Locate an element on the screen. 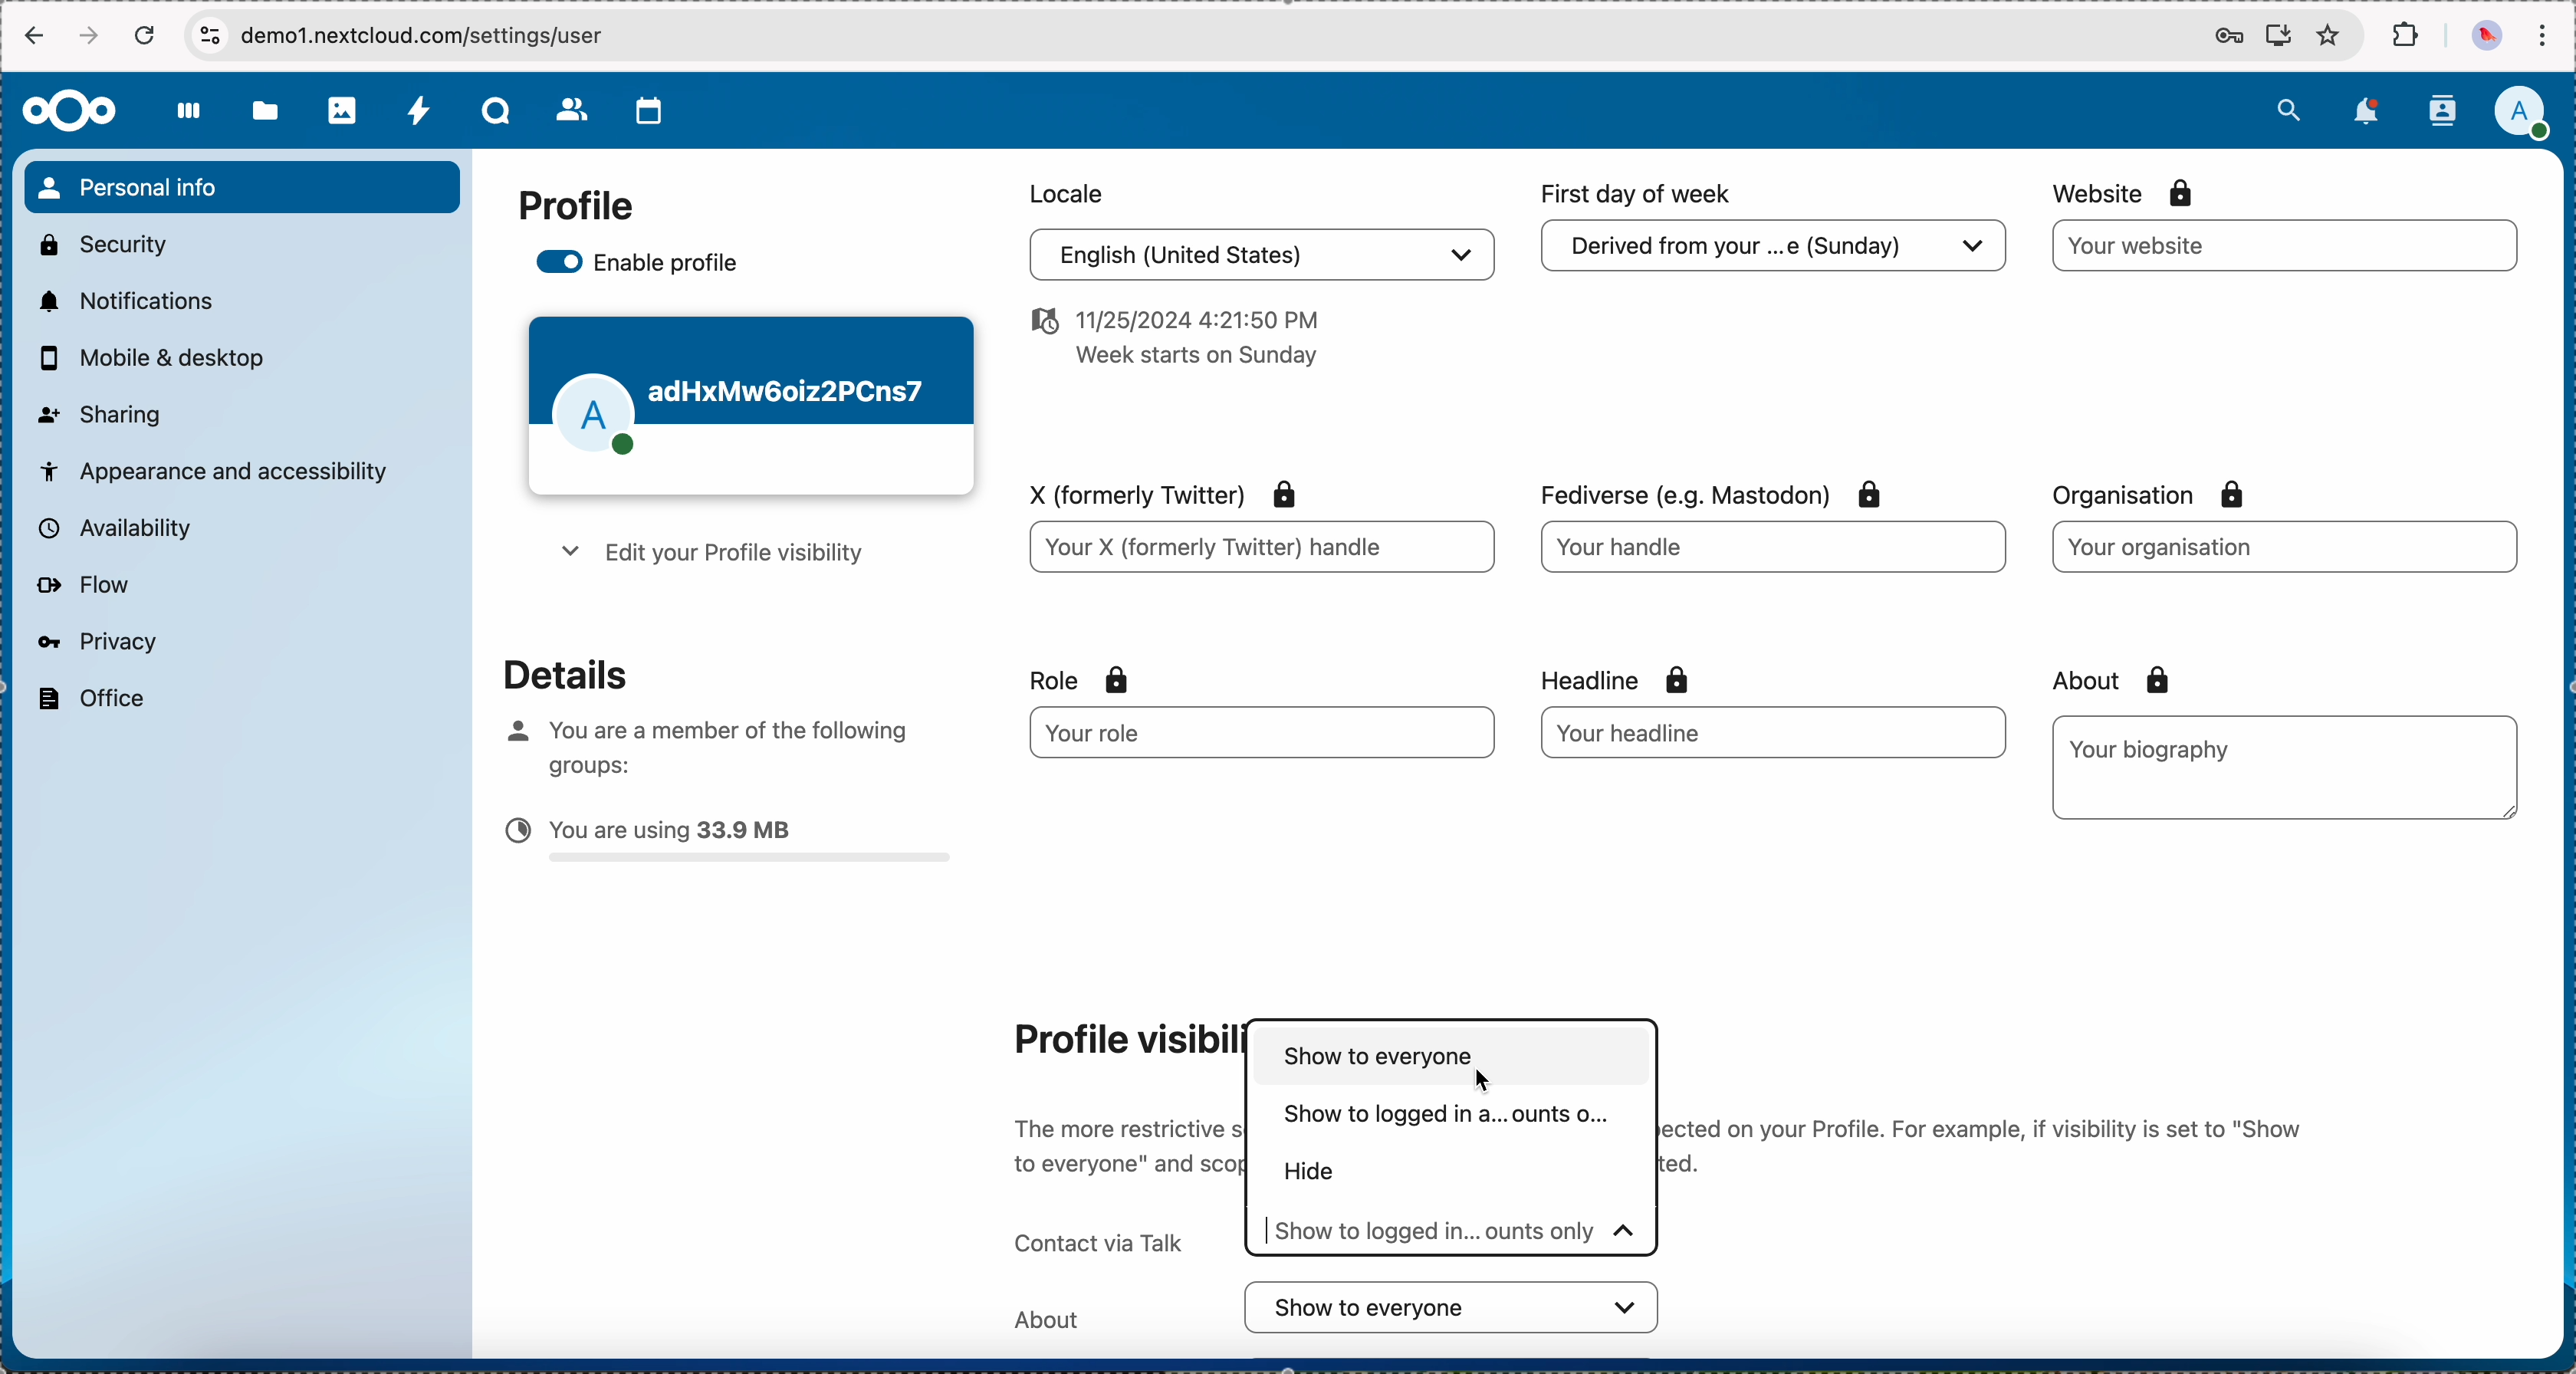 This screenshot has width=2576, height=1374. profile picture is located at coordinates (2484, 37).